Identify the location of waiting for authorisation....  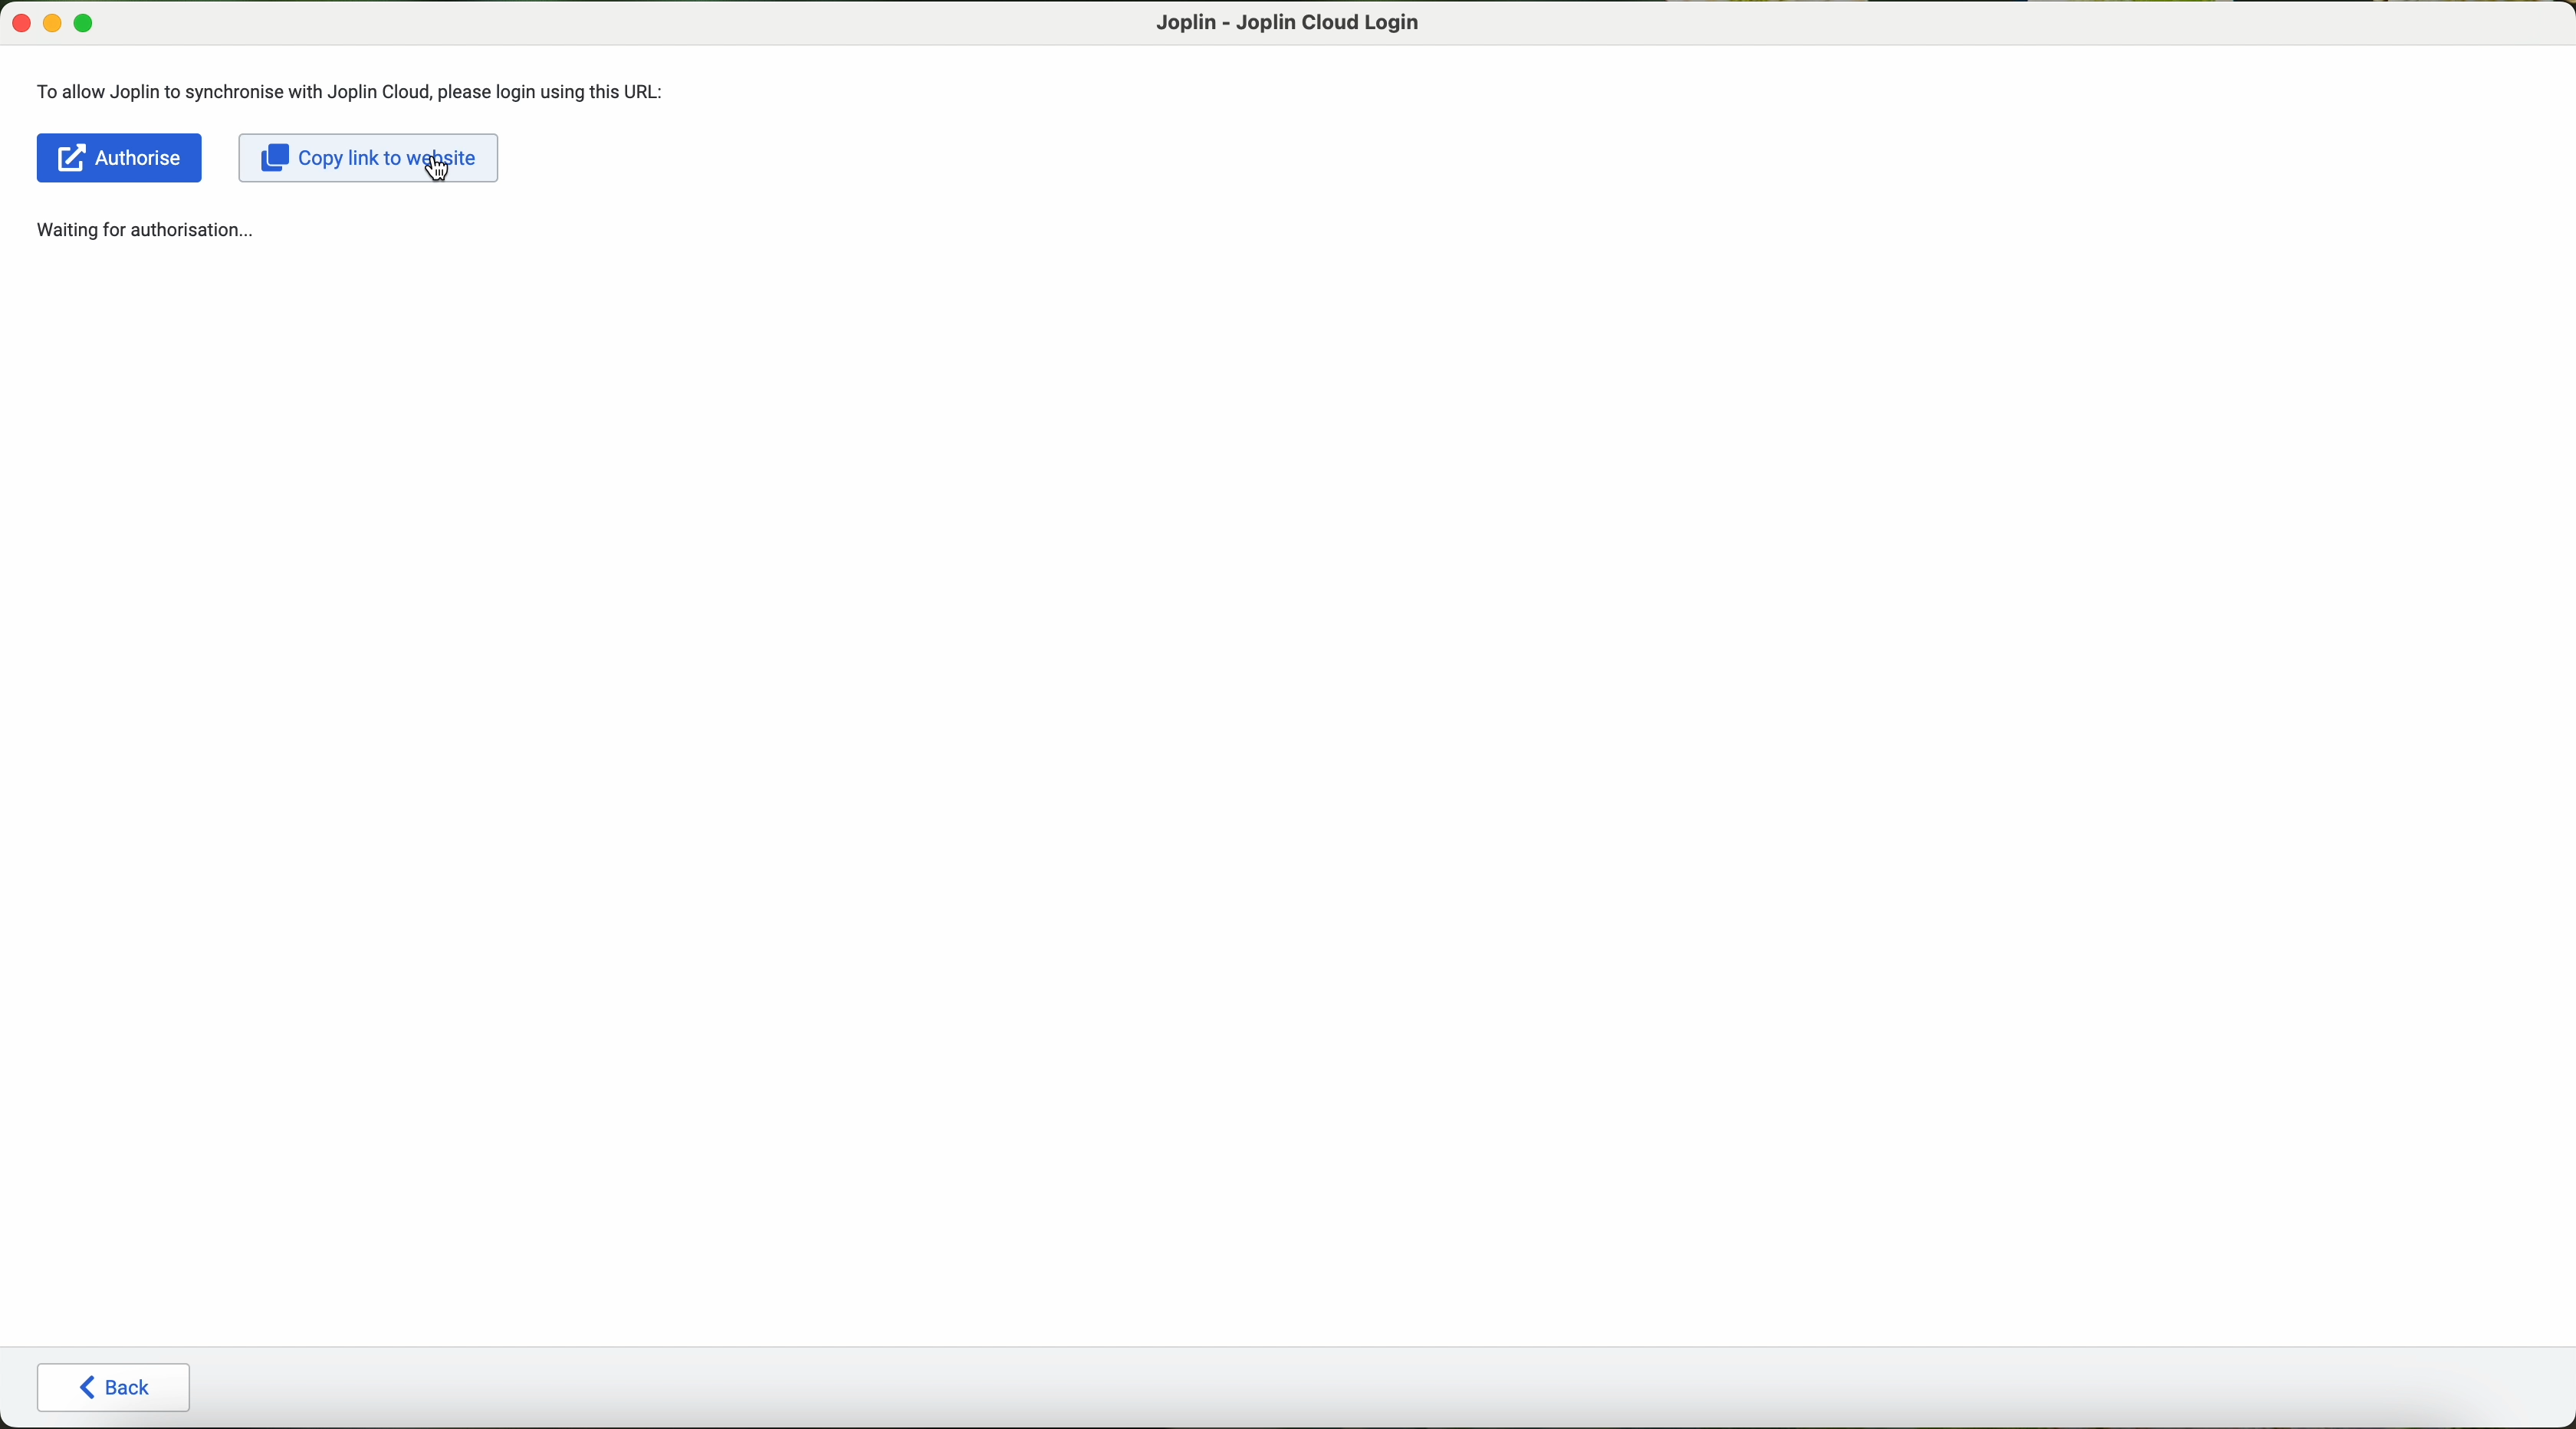
(146, 230).